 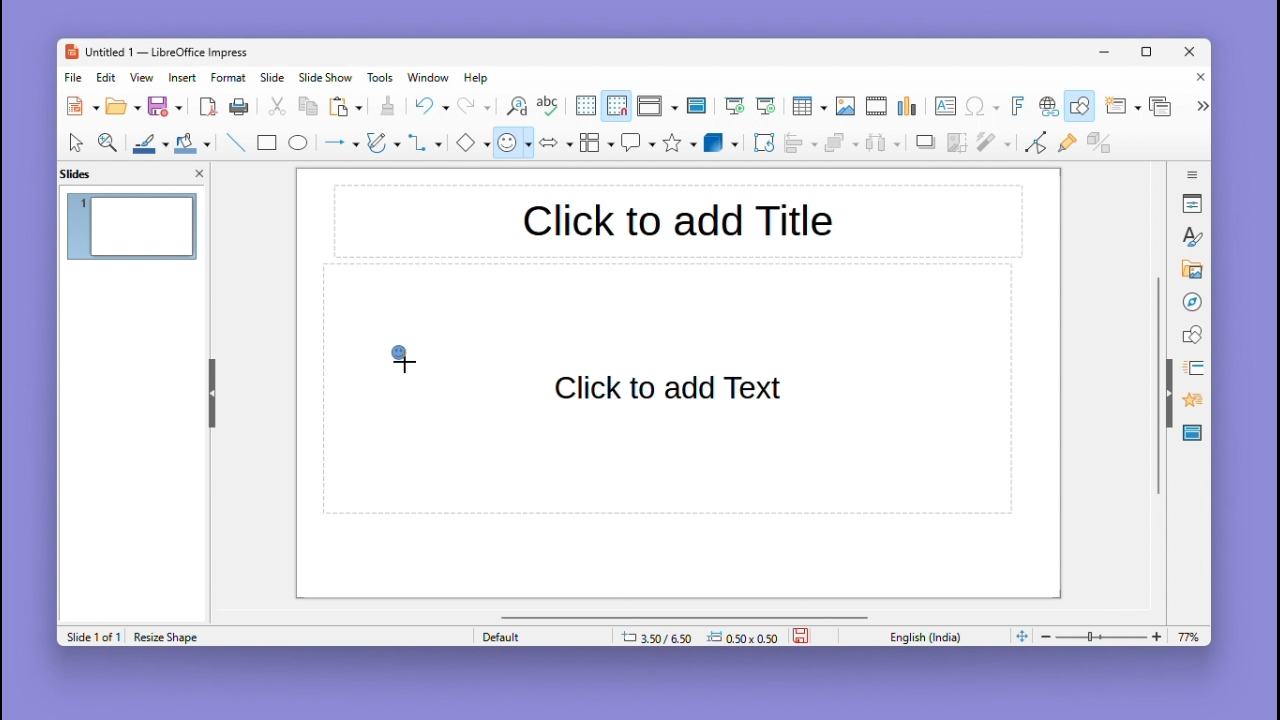 I want to click on Maximize, so click(x=1150, y=55).